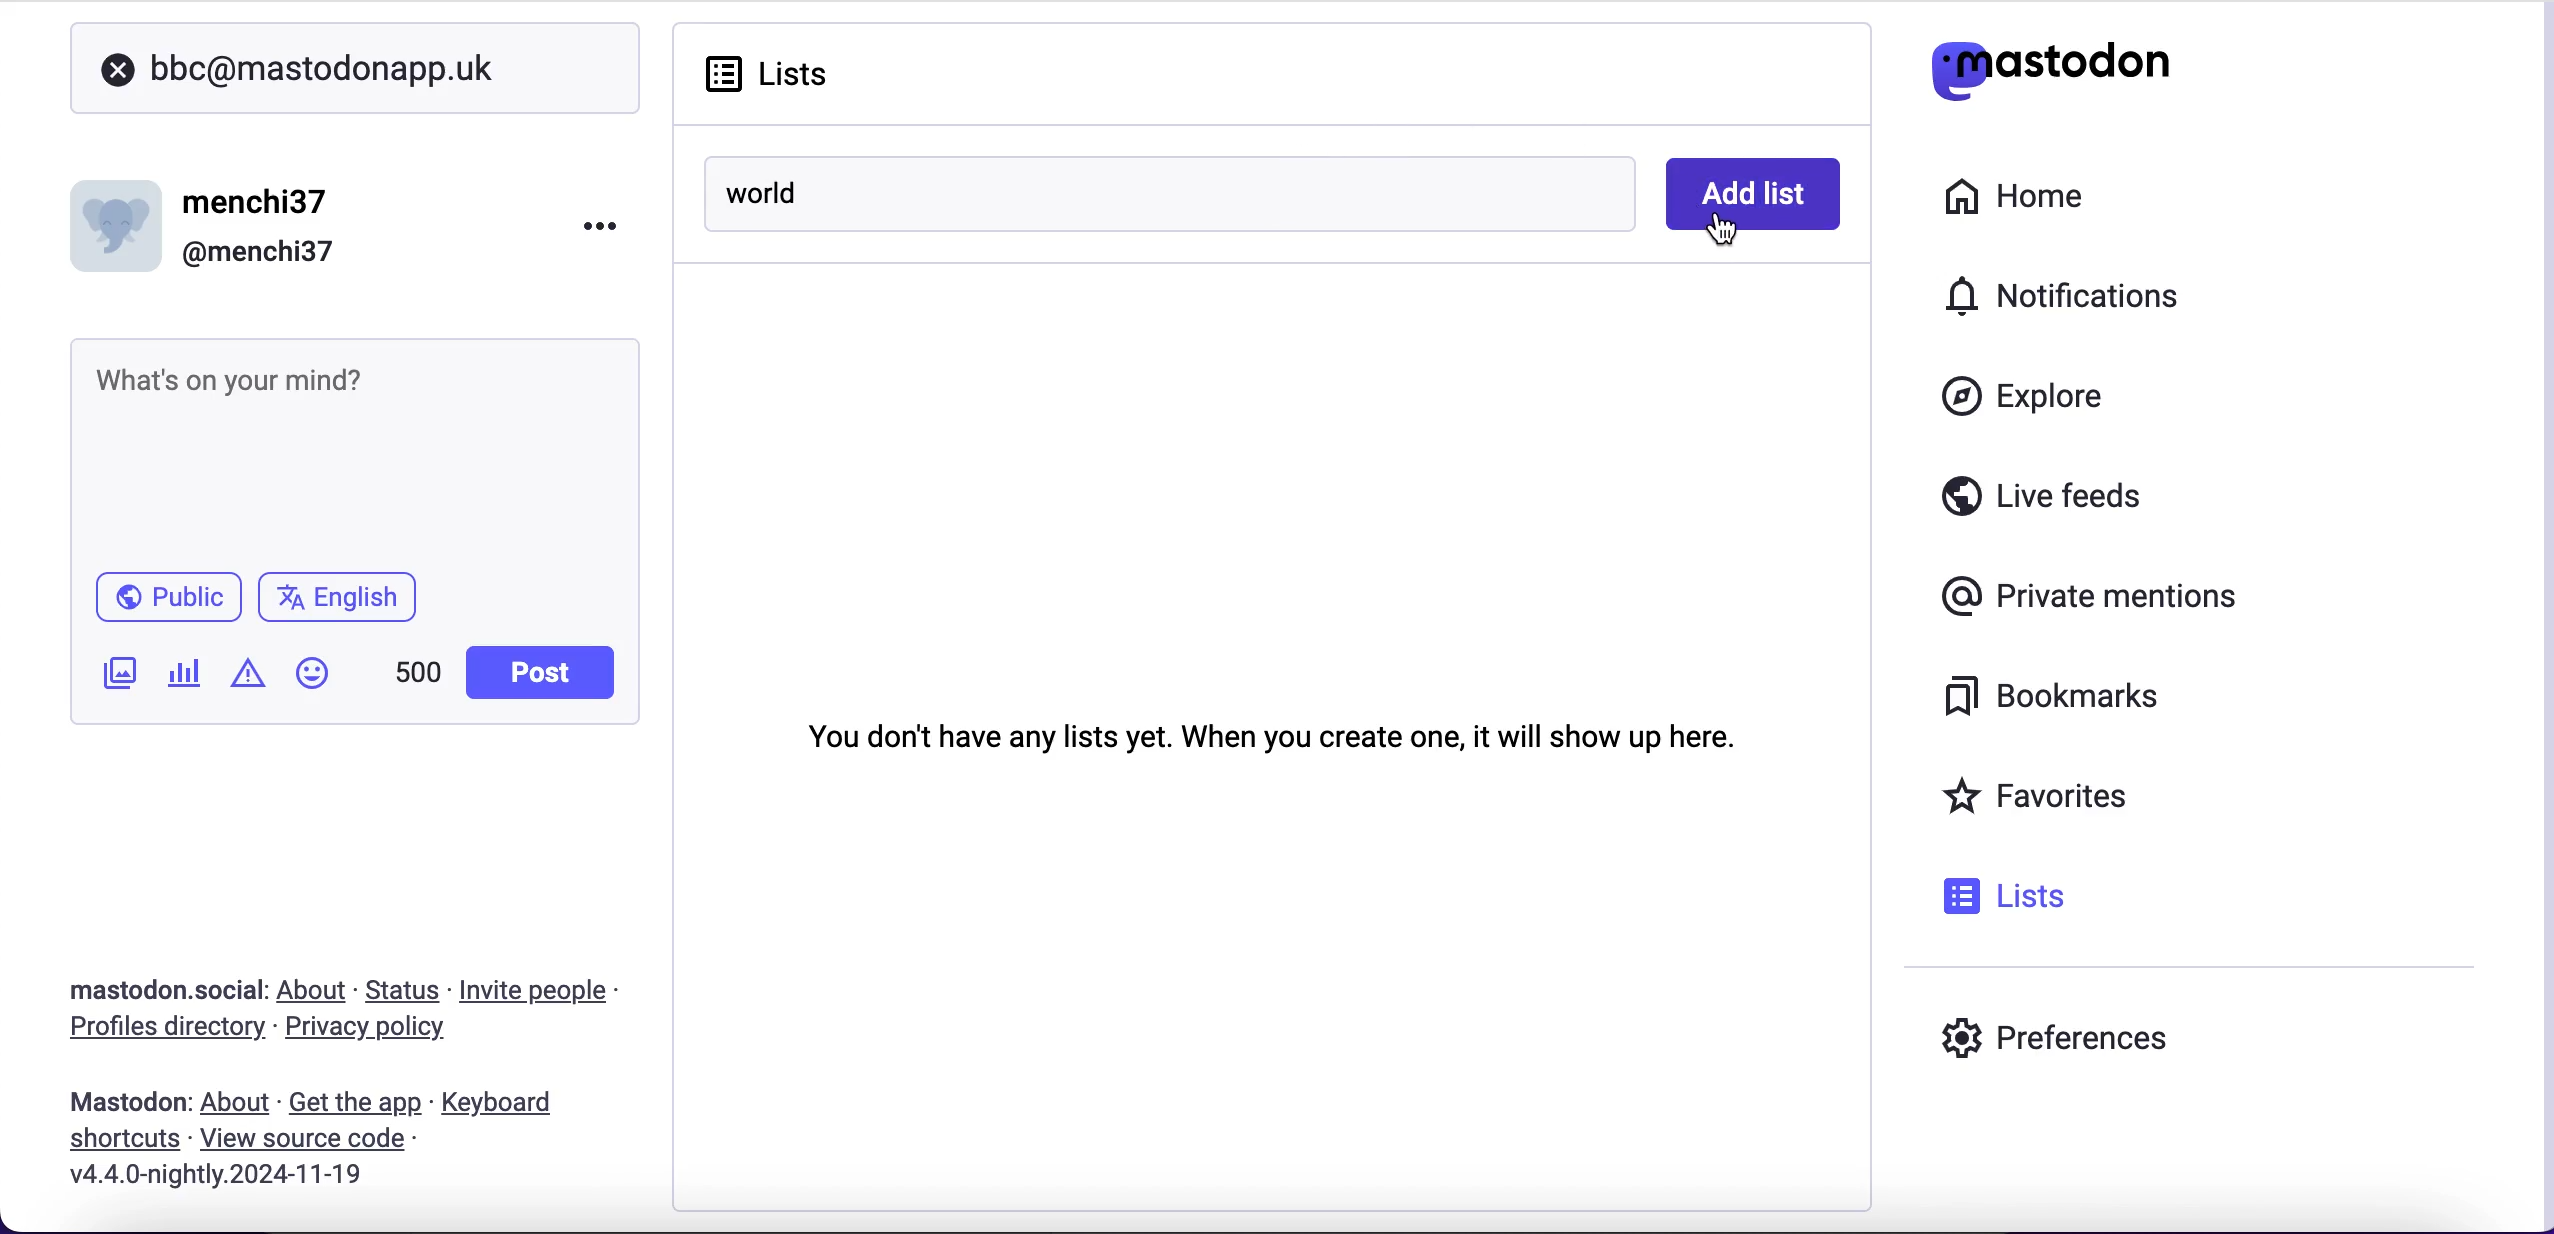 Image resolution: width=2554 pixels, height=1234 pixels. Describe the element at coordinates (140, 991) in the screenshot. I see `mastodon social` at that location.